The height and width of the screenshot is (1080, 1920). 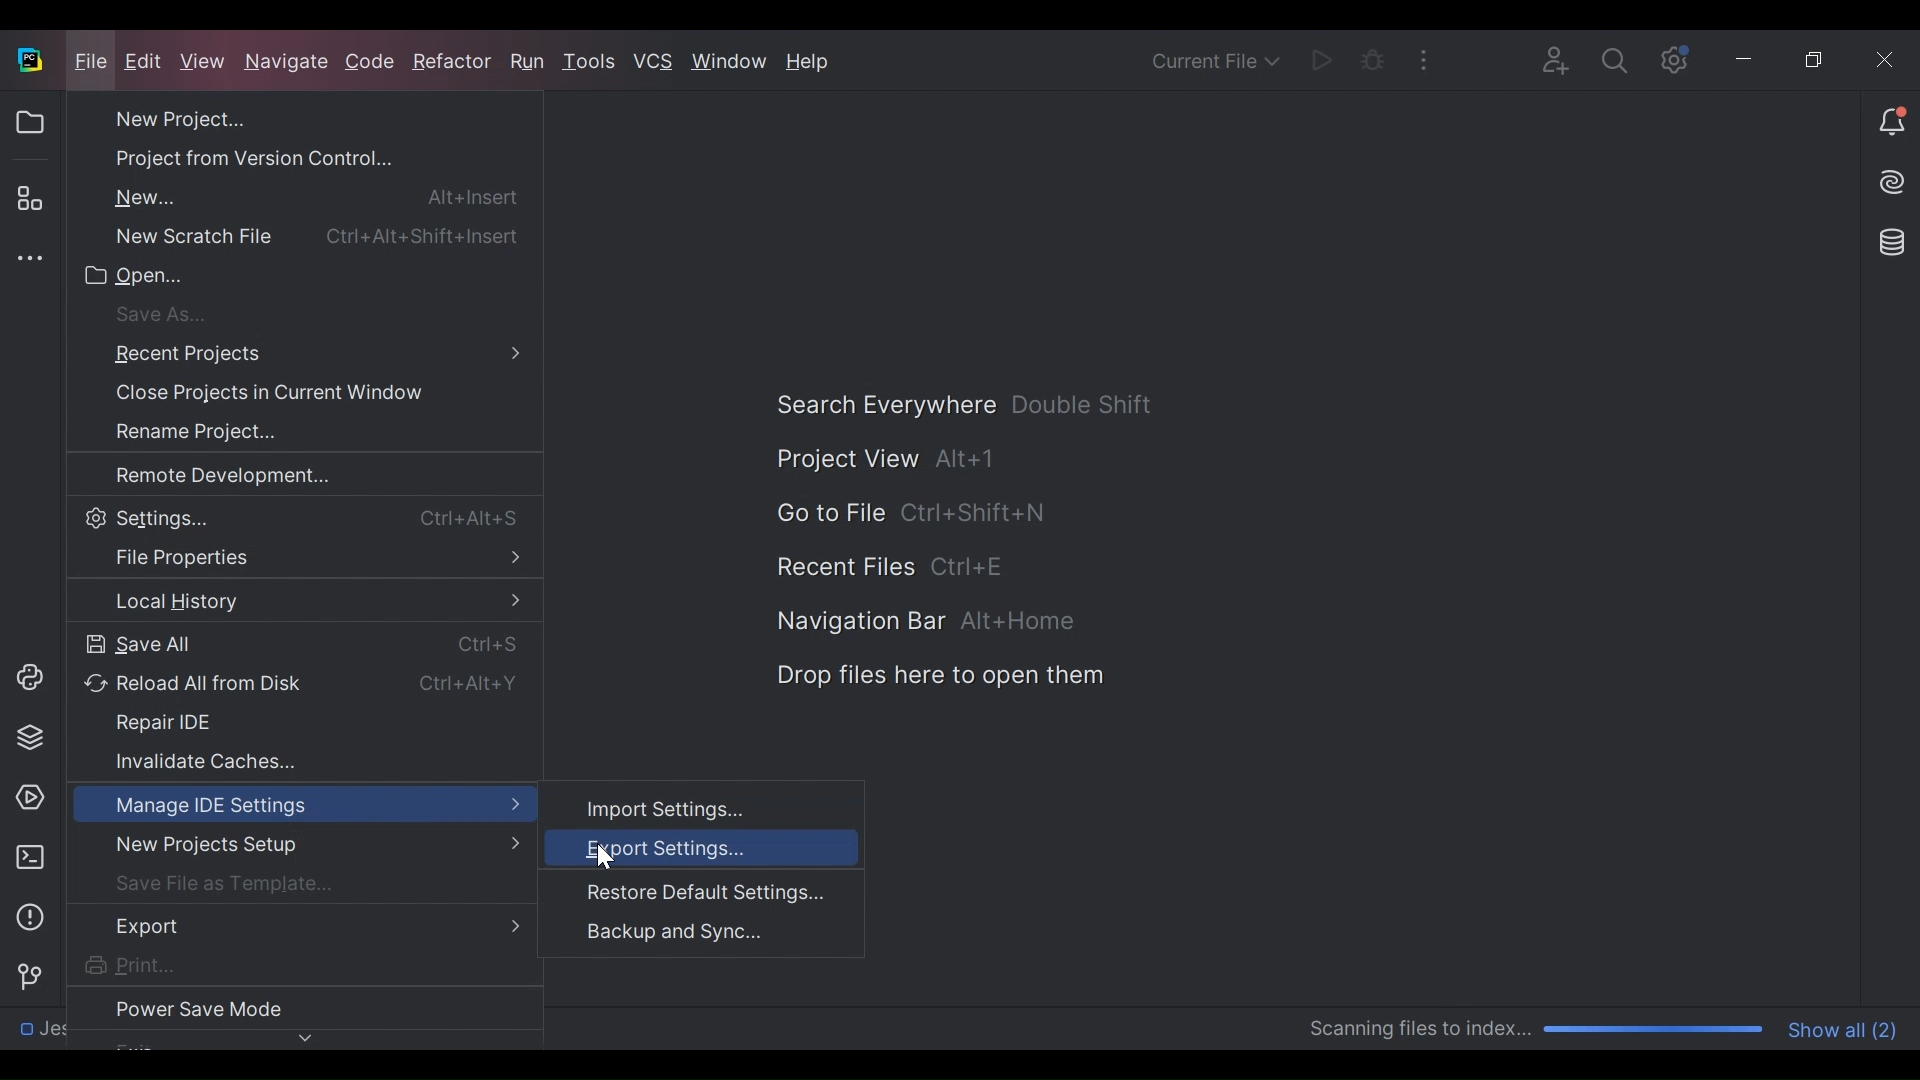 What do you see at coordinates (908, 514) in the screenshot?
I see `Go to File` at bounding box center [908, 514].